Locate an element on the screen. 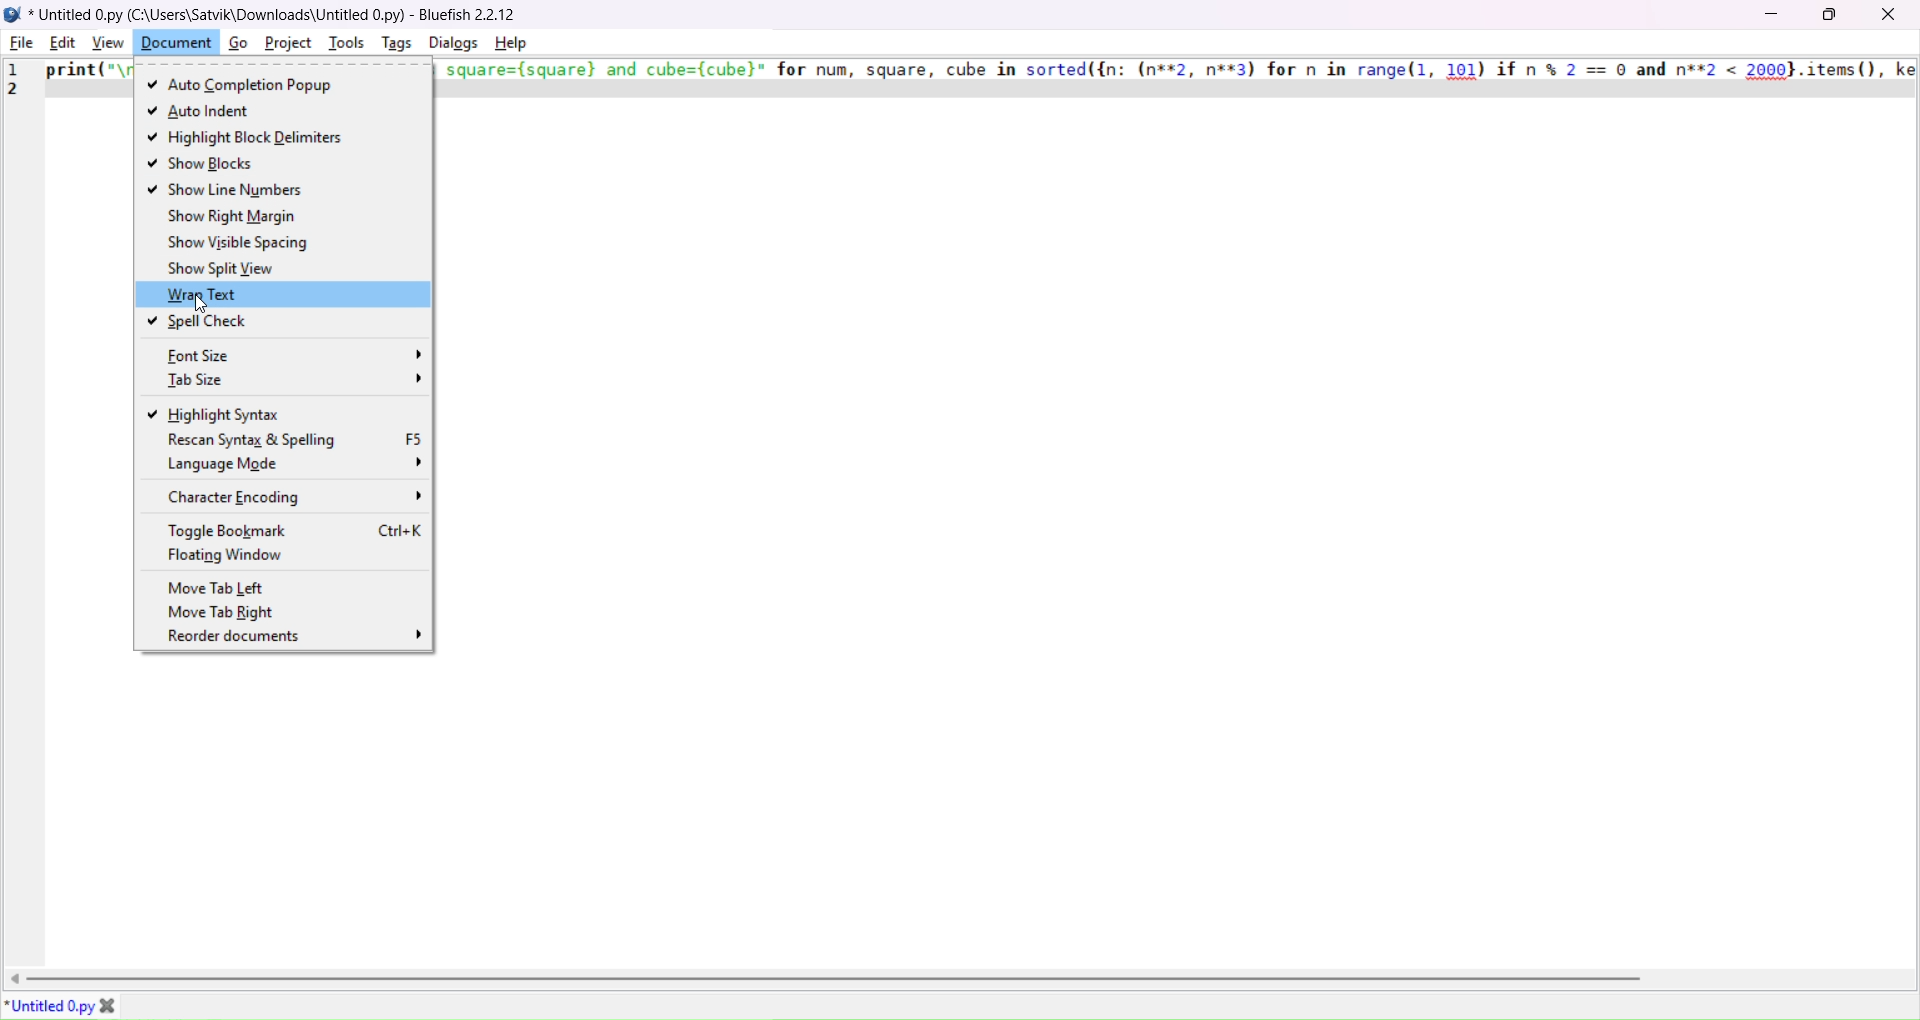  reorder documents is located at coordinates (291, 640).